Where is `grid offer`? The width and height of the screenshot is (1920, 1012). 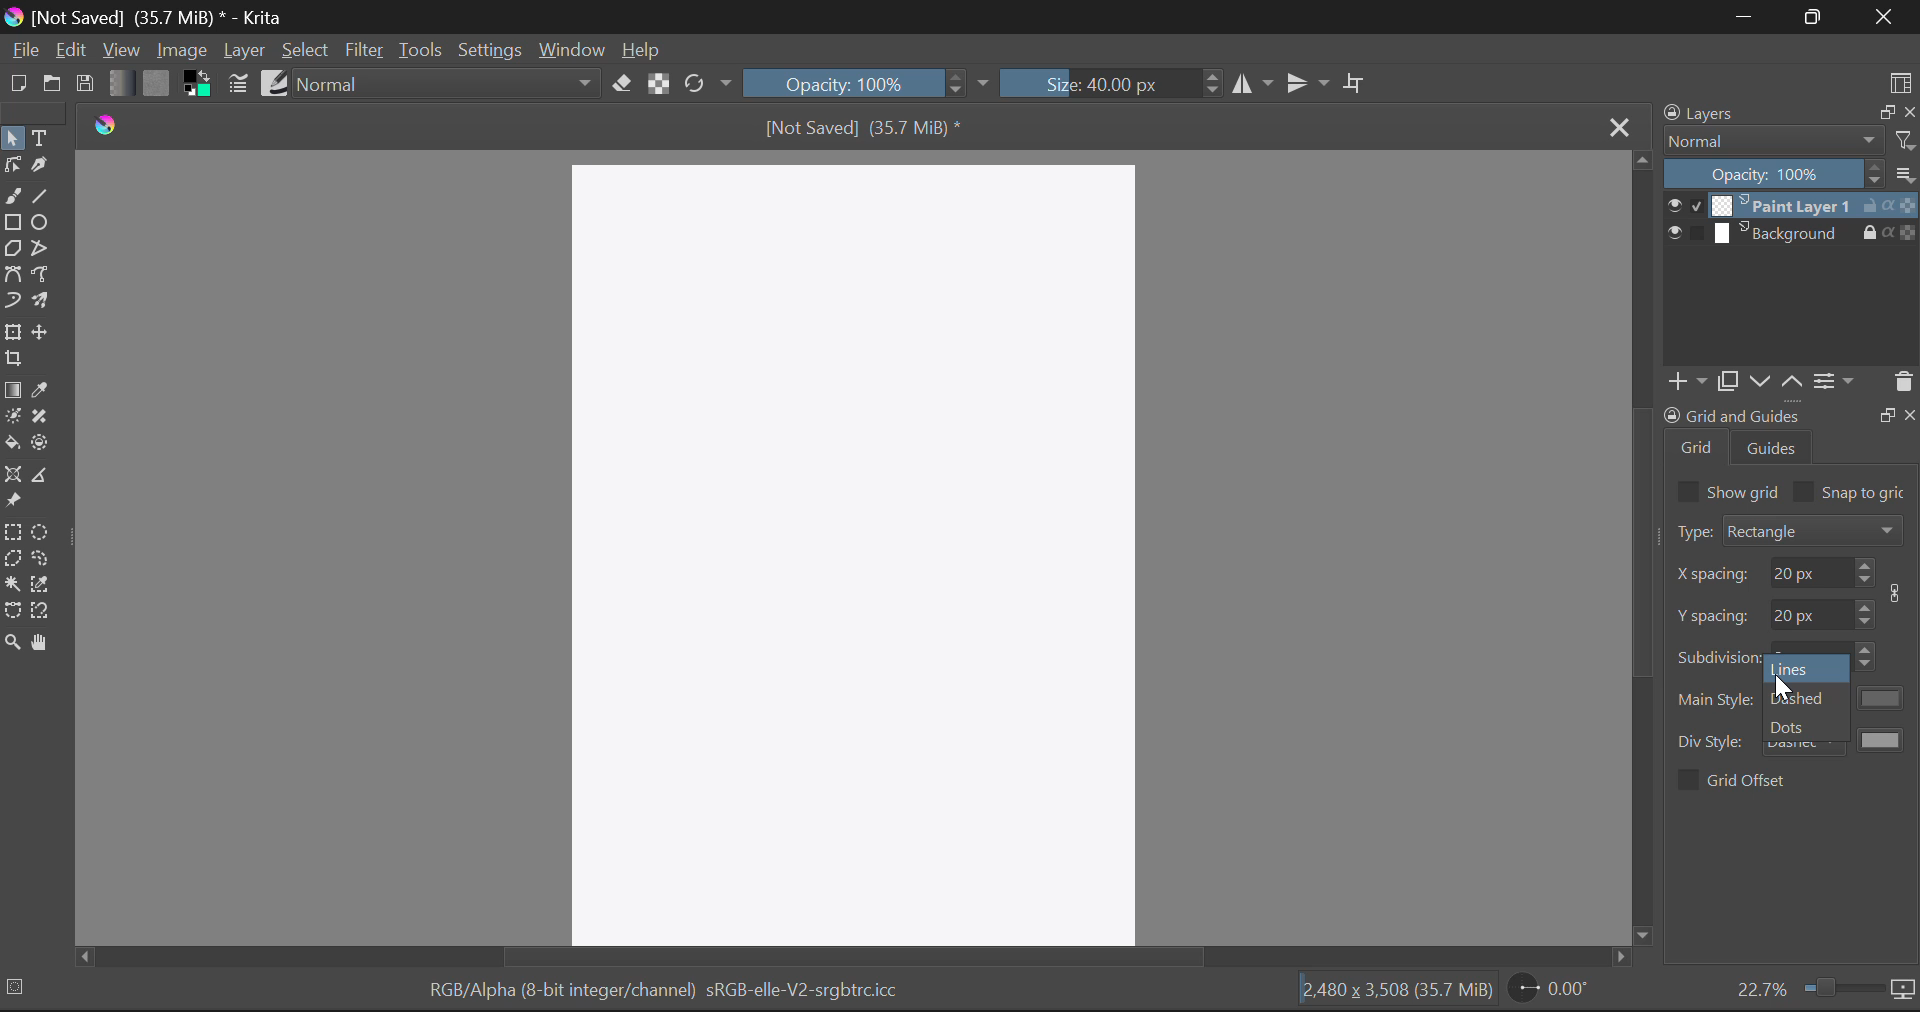 grid offer is located at coordinates (1749, 779).